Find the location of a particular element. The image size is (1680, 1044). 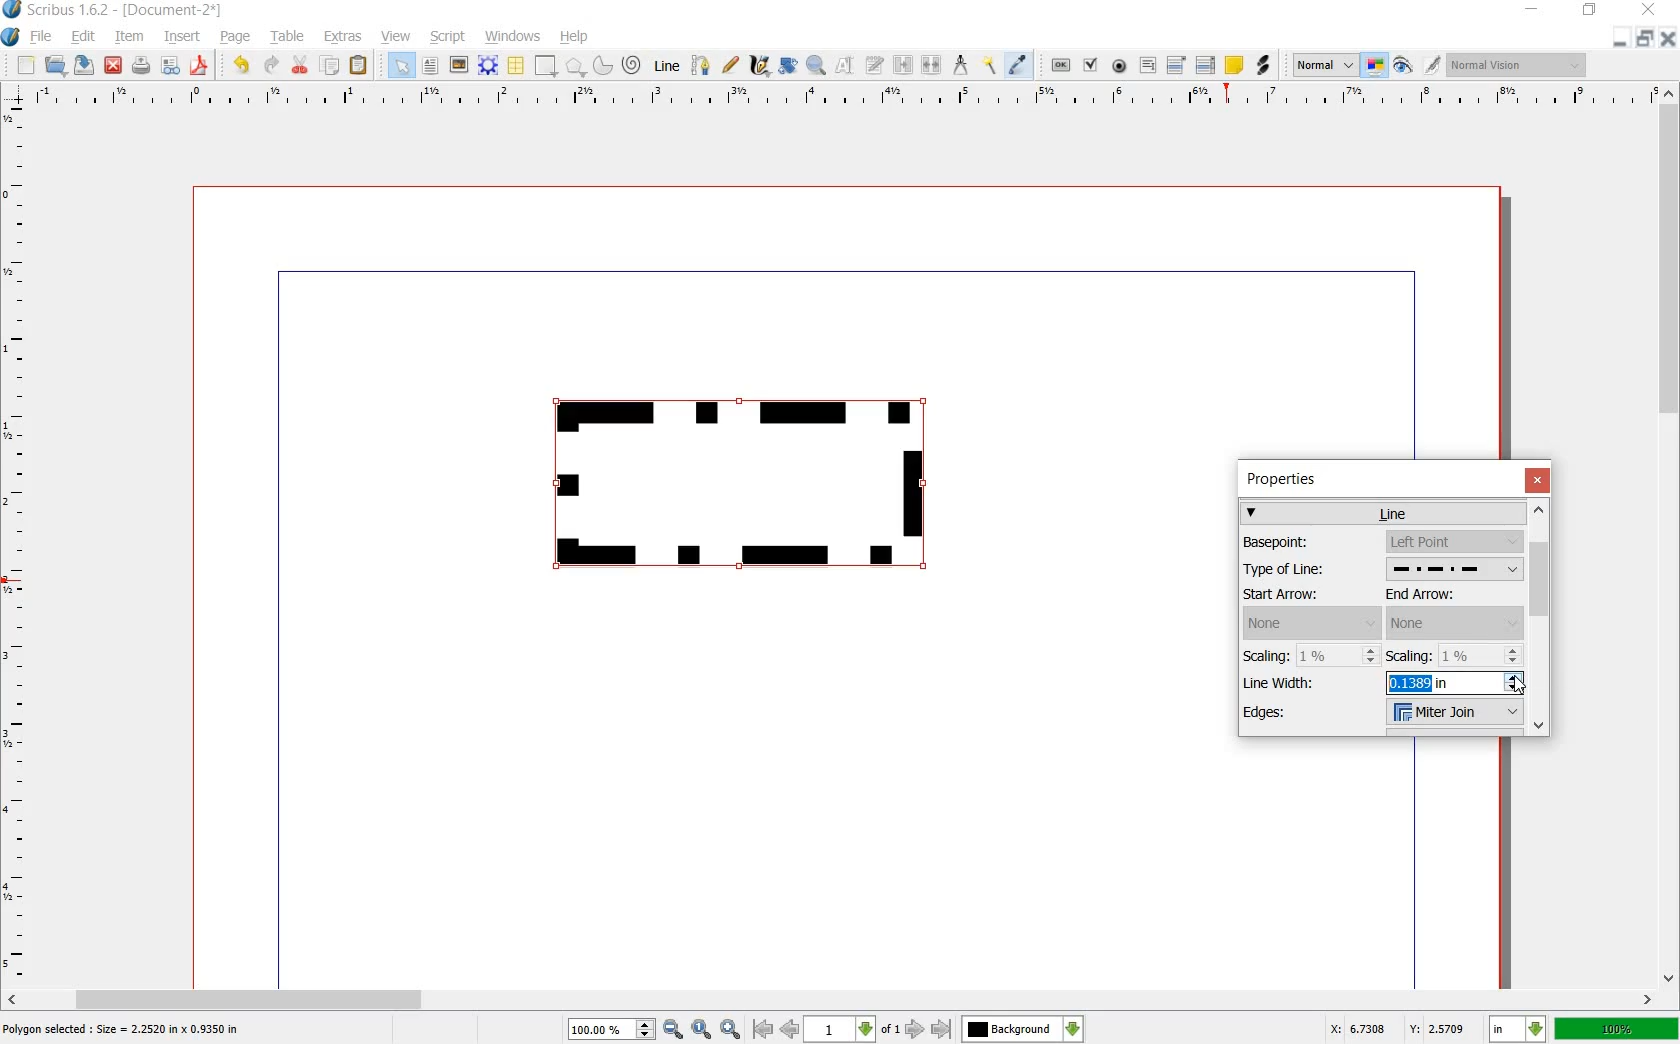

Basepoint: is located at coordinates (1303, 542).